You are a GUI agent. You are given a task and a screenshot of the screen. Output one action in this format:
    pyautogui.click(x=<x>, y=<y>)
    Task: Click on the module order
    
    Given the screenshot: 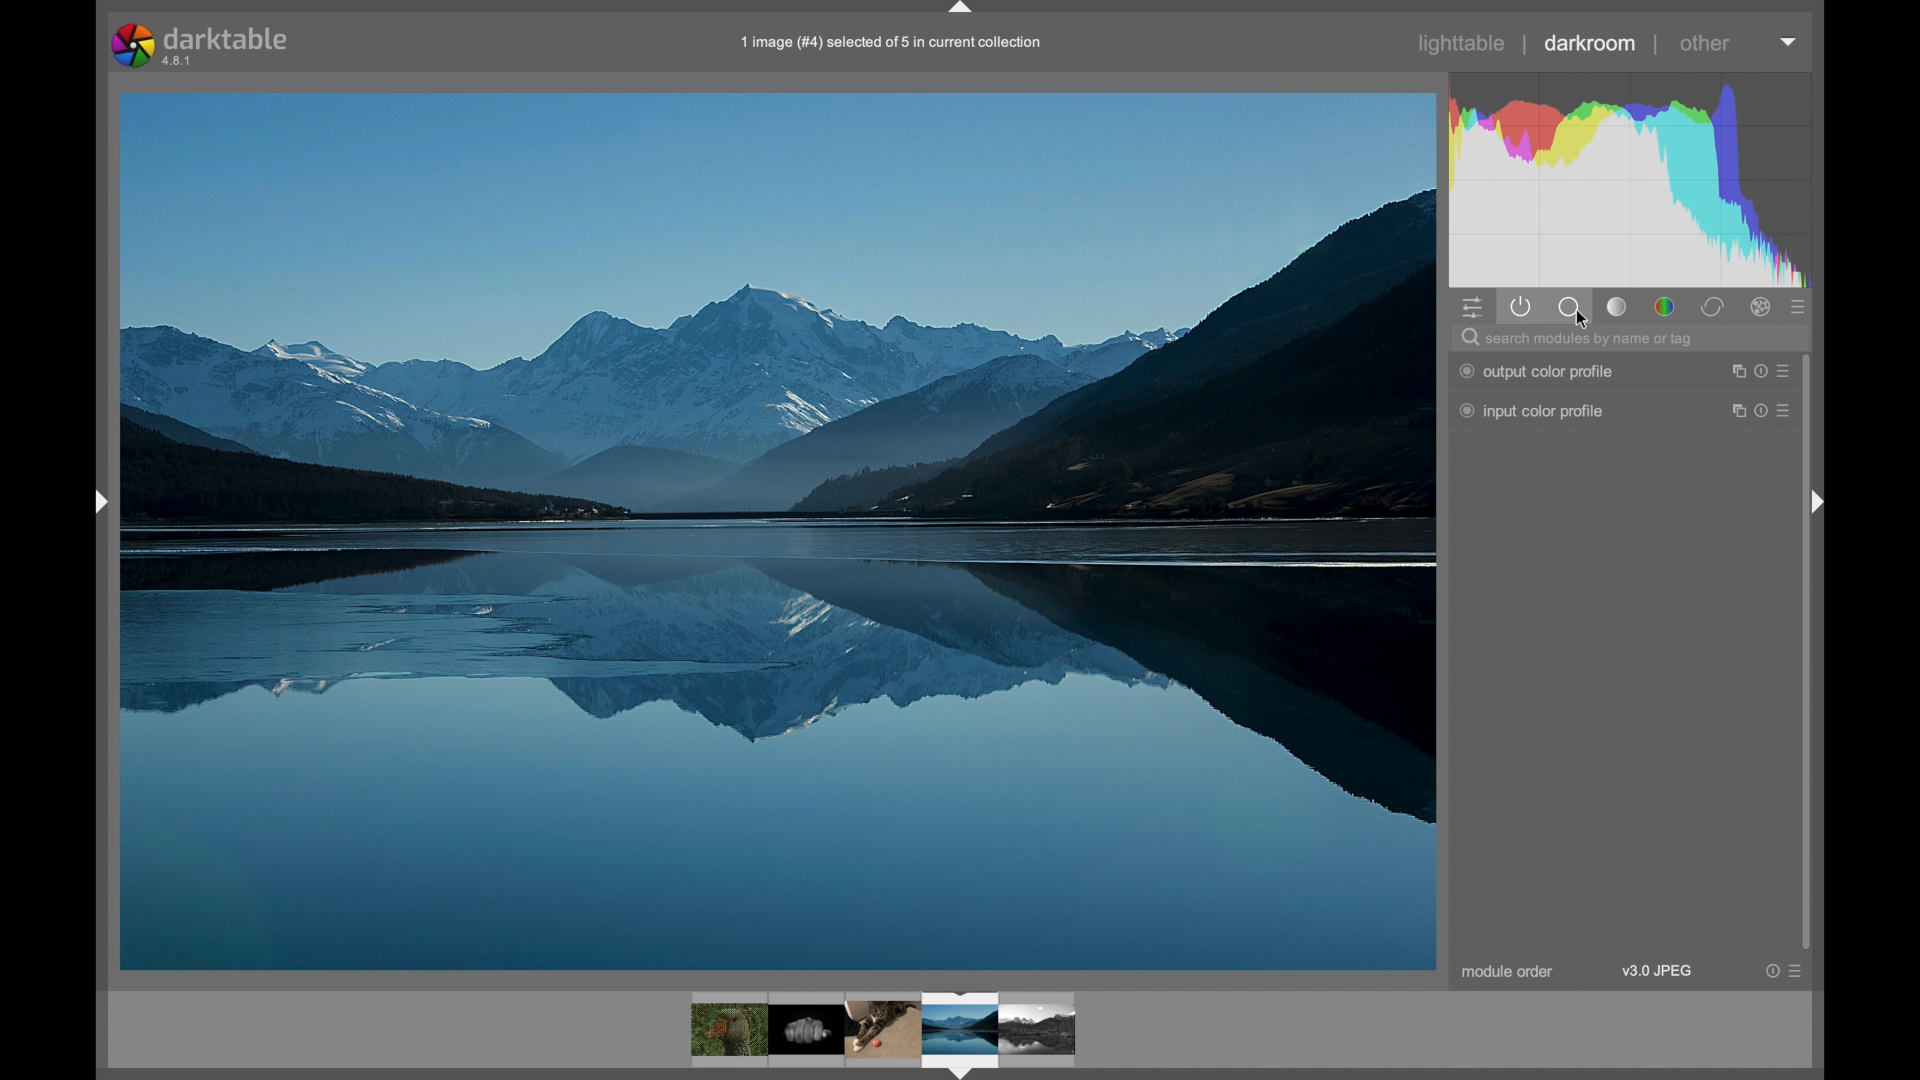 What is the action you would take?
    pyautogui.click(x=1508, y=972)
    